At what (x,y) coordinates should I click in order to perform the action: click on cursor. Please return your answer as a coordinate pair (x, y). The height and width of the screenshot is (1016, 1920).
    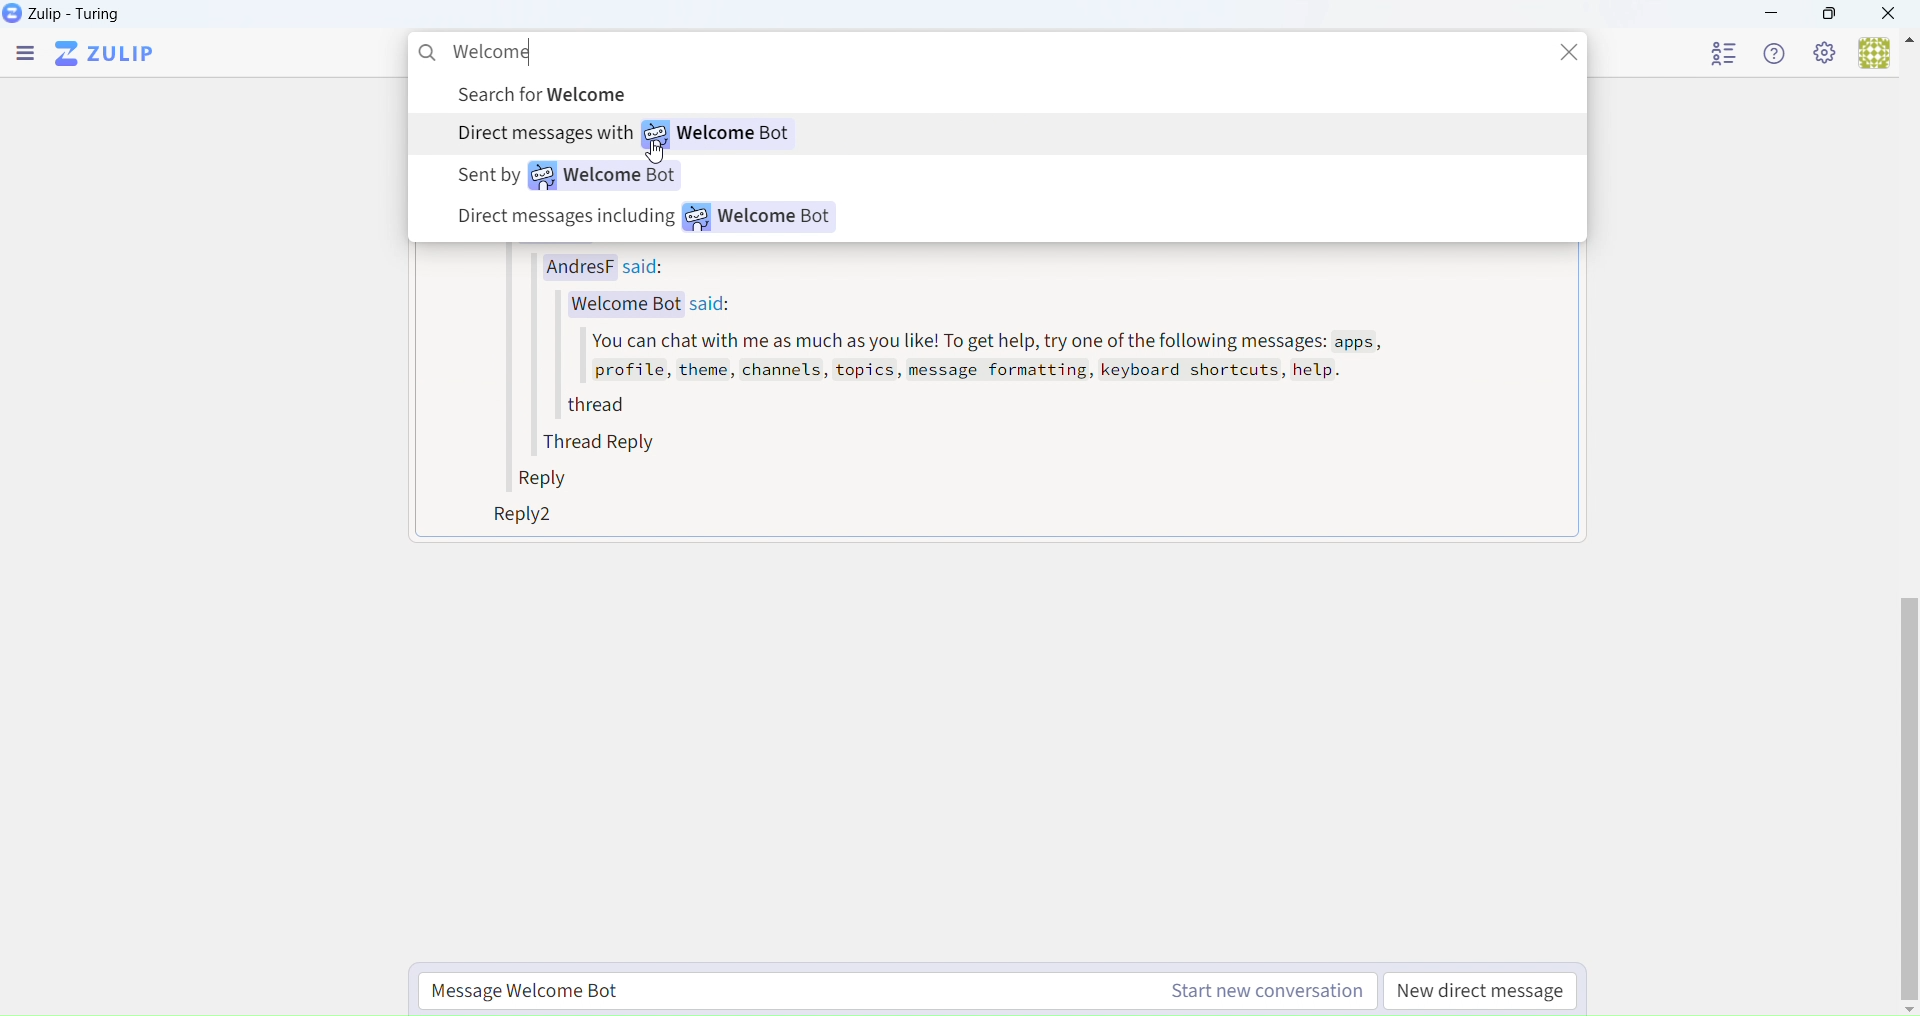
    Looking at the image, I should click on (663, 156).